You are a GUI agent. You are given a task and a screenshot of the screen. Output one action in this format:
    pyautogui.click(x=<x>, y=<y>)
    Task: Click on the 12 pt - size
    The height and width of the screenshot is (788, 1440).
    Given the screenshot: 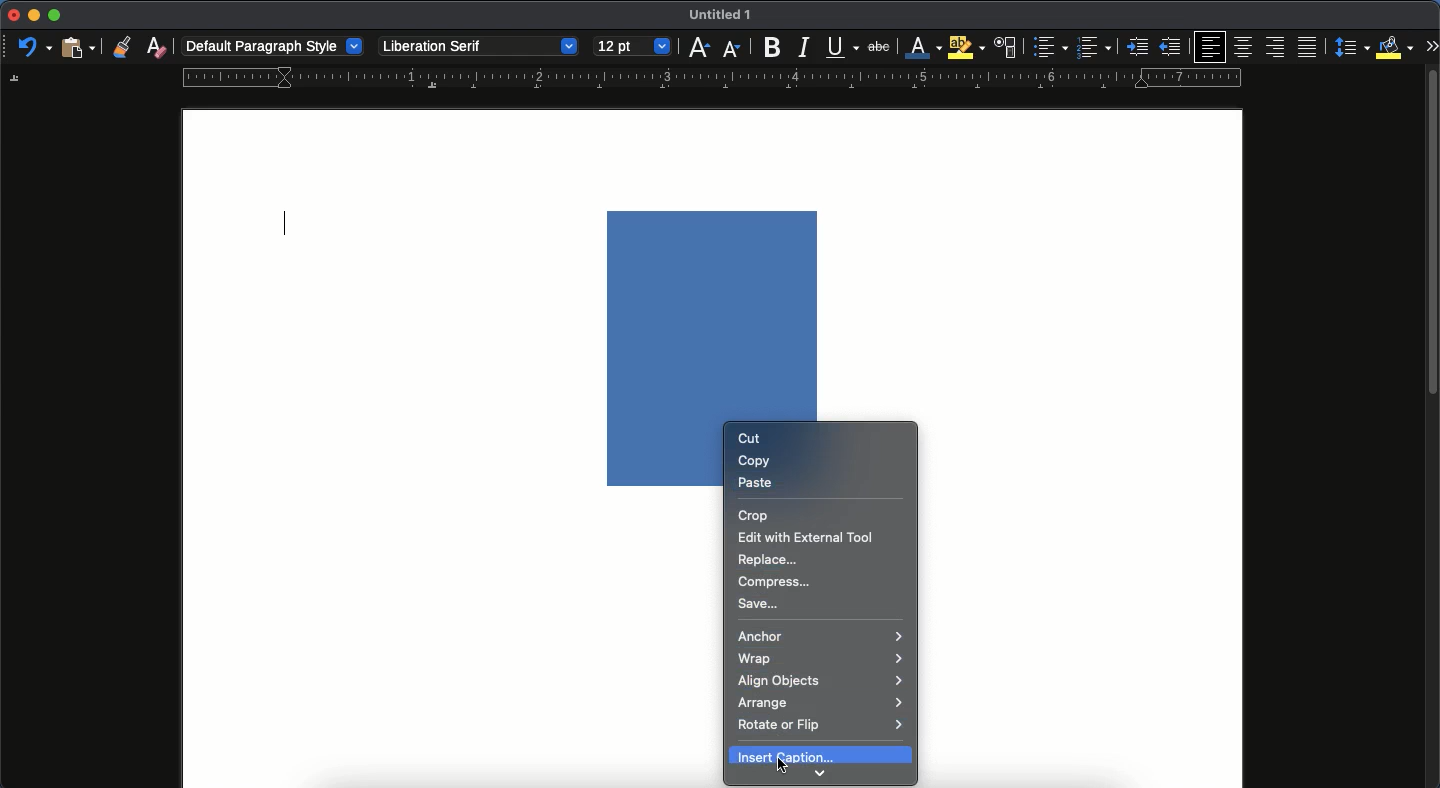 What is the action you would take?
    pyautogui.click(x=629, y=46)
    